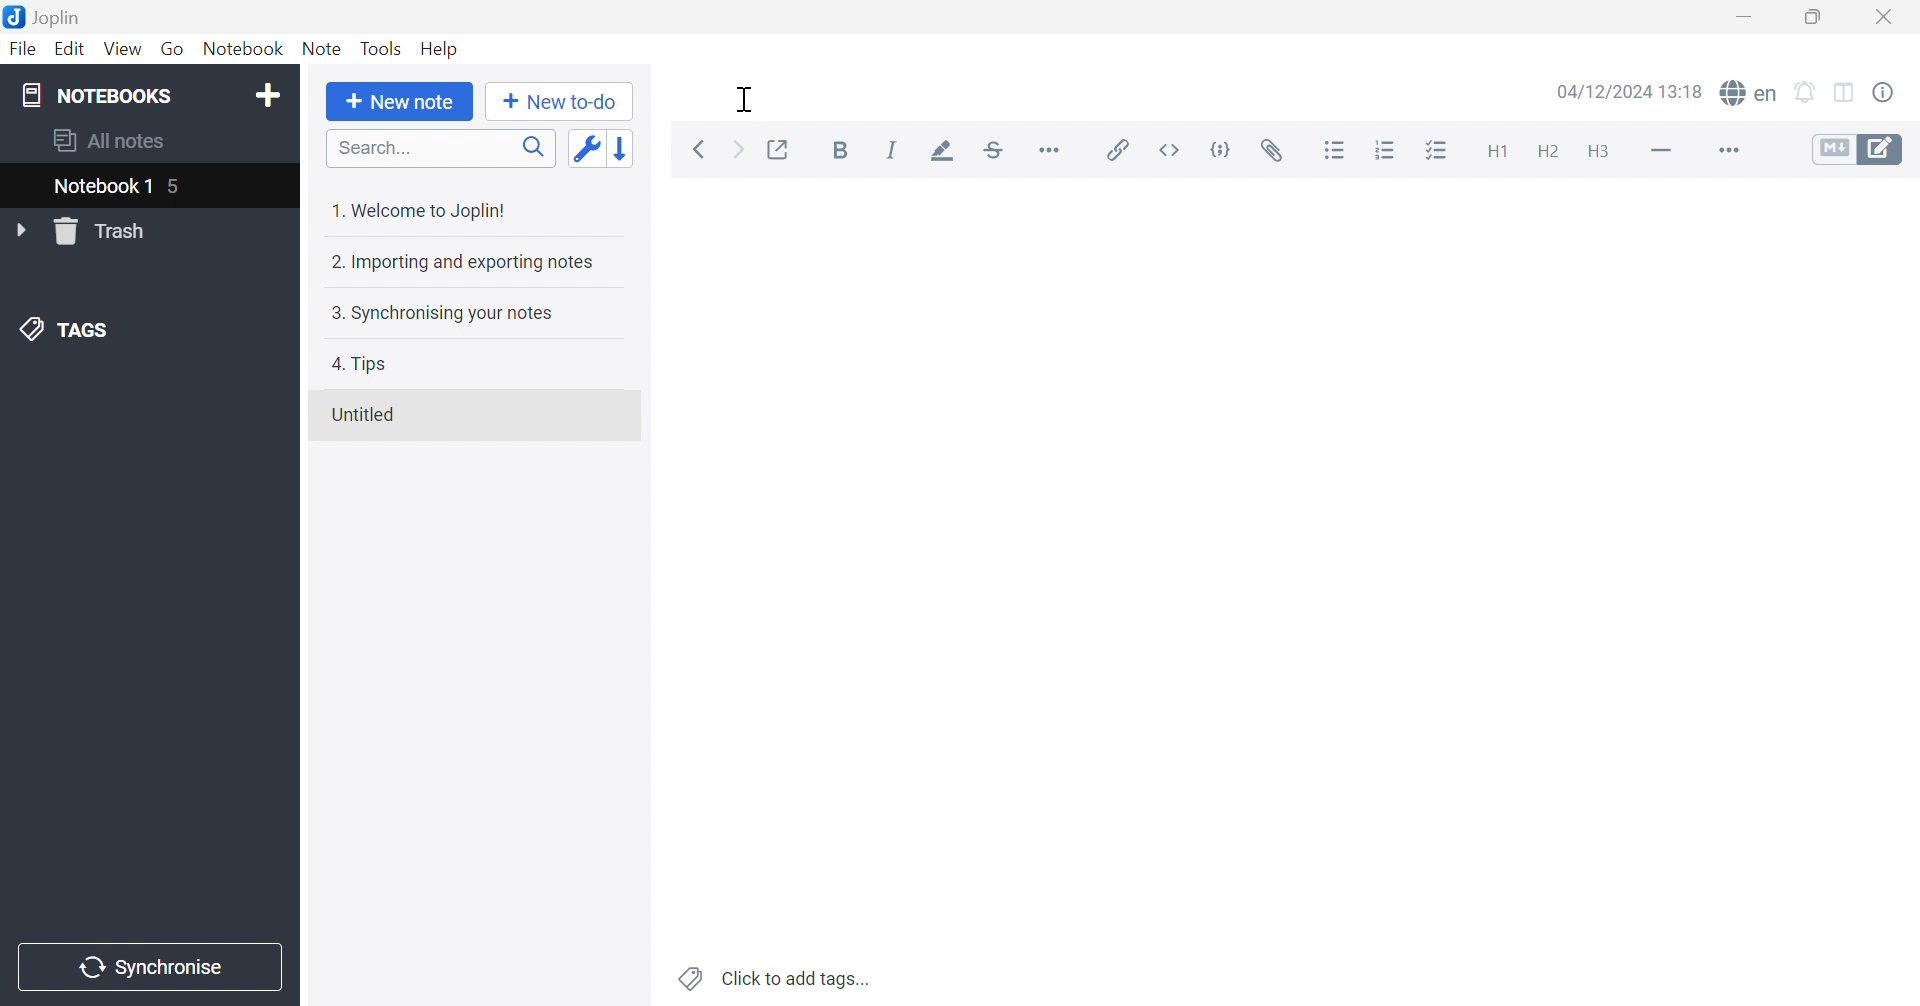 The width and height of the screenshot is (1920, 1006). What do you see at coordinates (1741, 17) in the screenshot?
I see `Minimize` at bounding box center [1741, 17].